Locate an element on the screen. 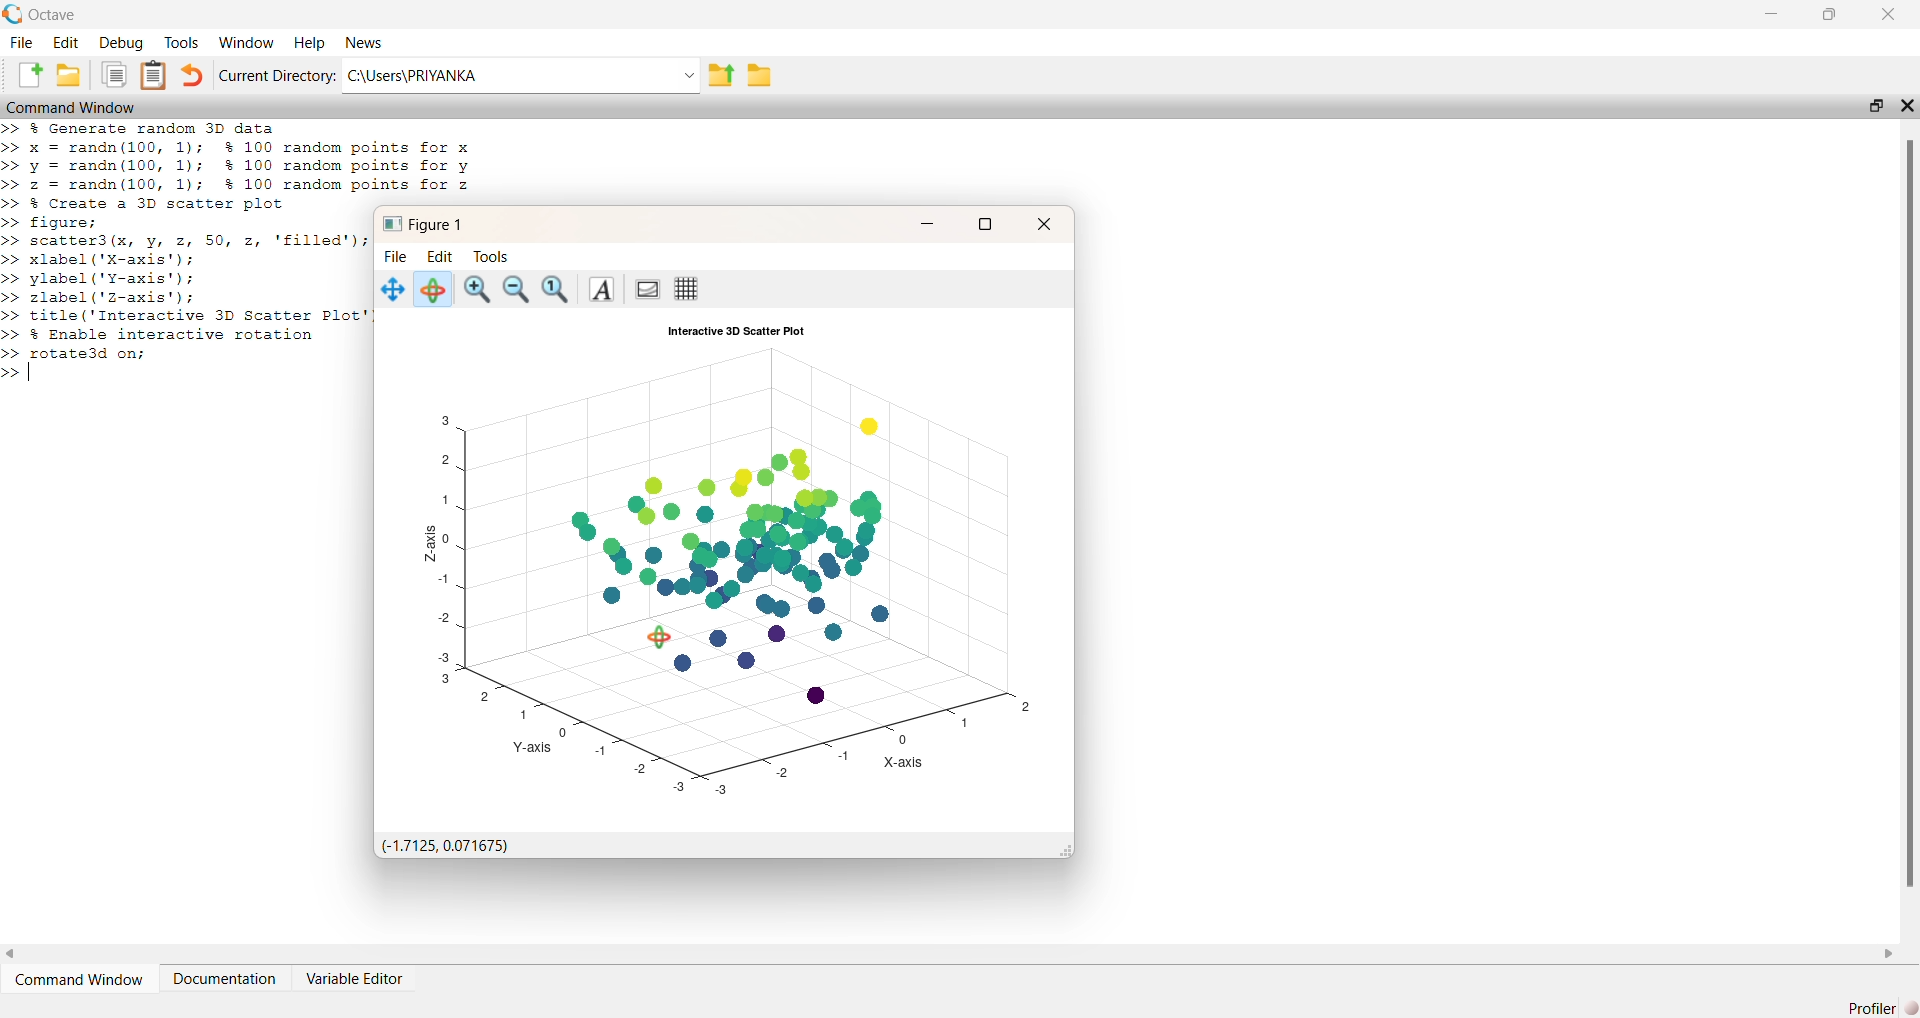 This screenshot has width=1920, height=1018. >> % Generate random 3D data is located at coordinates (142, 128).